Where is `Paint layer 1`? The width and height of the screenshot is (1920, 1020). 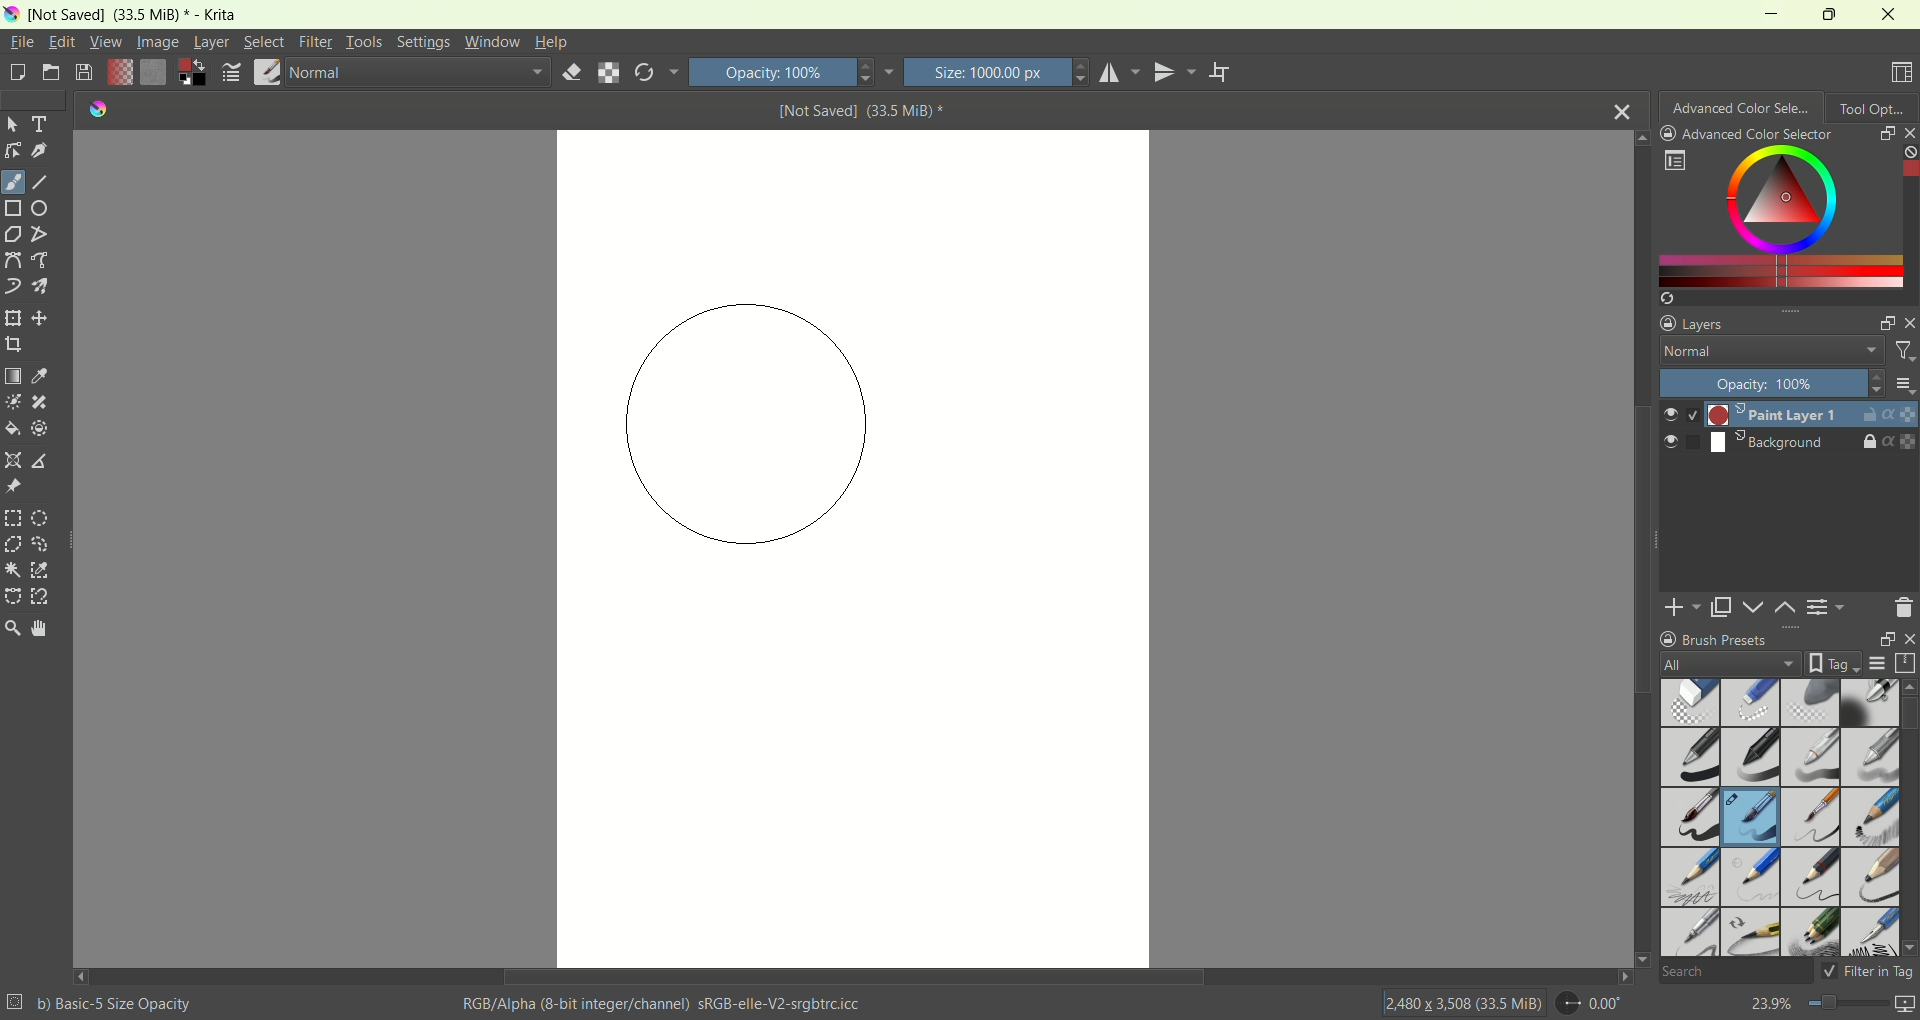
Paint layer 1 is located at coordinates (1750, 414).